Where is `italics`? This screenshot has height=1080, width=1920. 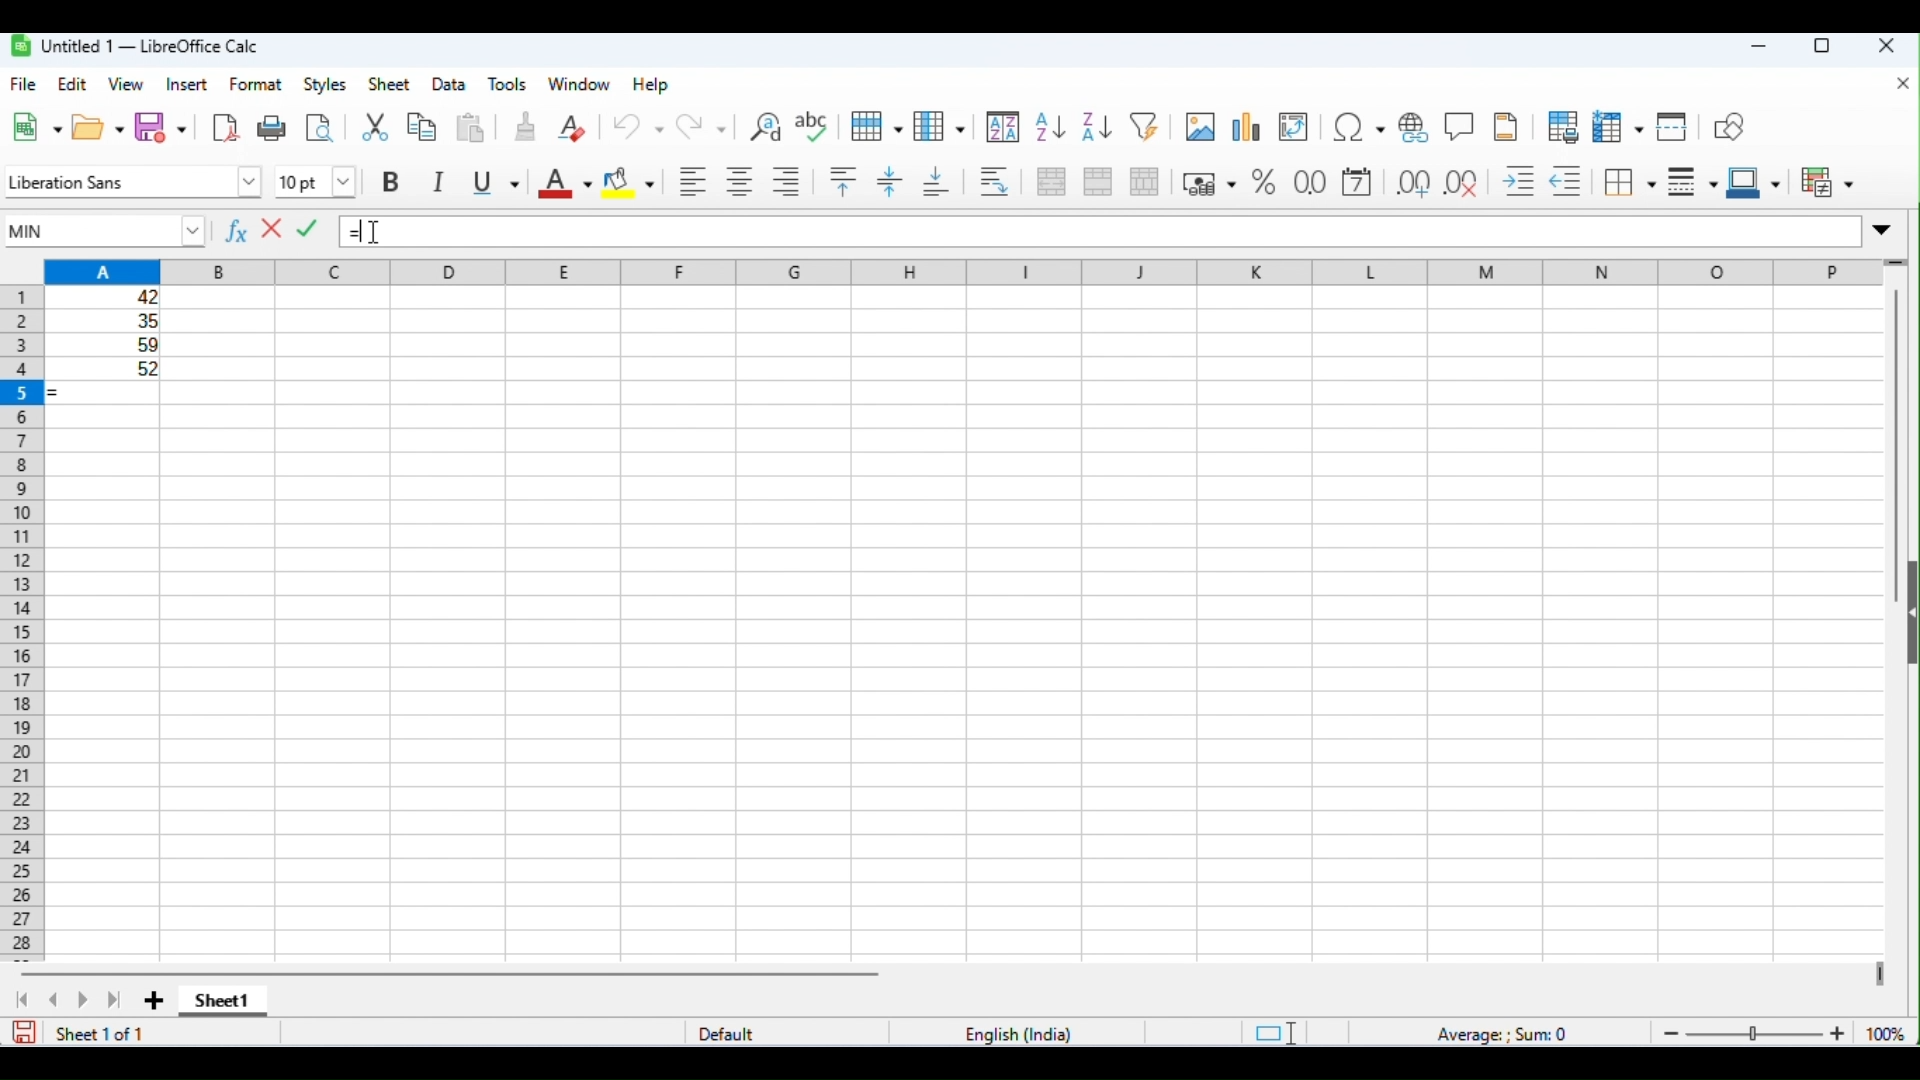 italics is located at coordinates (440, 182).